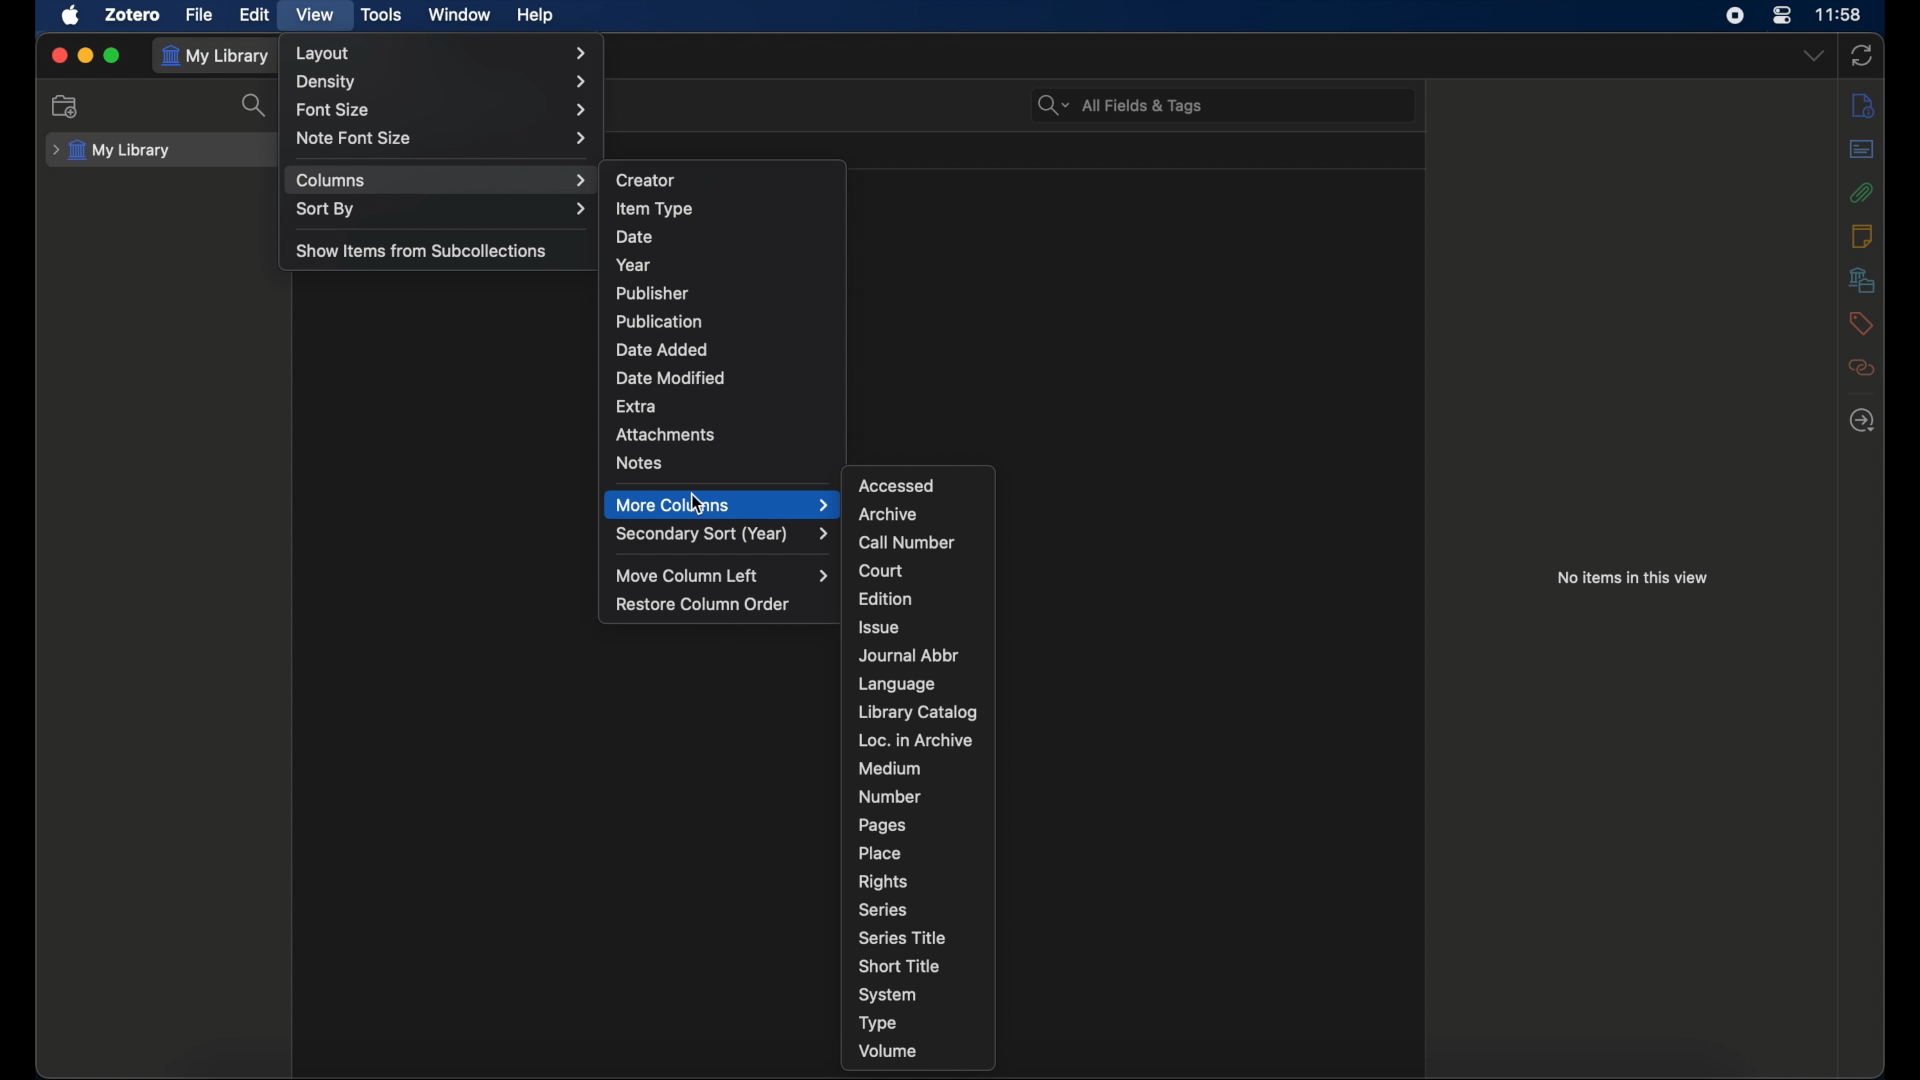  What do you see at coordinates (638, 463) in the screenshot?
I see `notes` at bounding box center [638, 463].